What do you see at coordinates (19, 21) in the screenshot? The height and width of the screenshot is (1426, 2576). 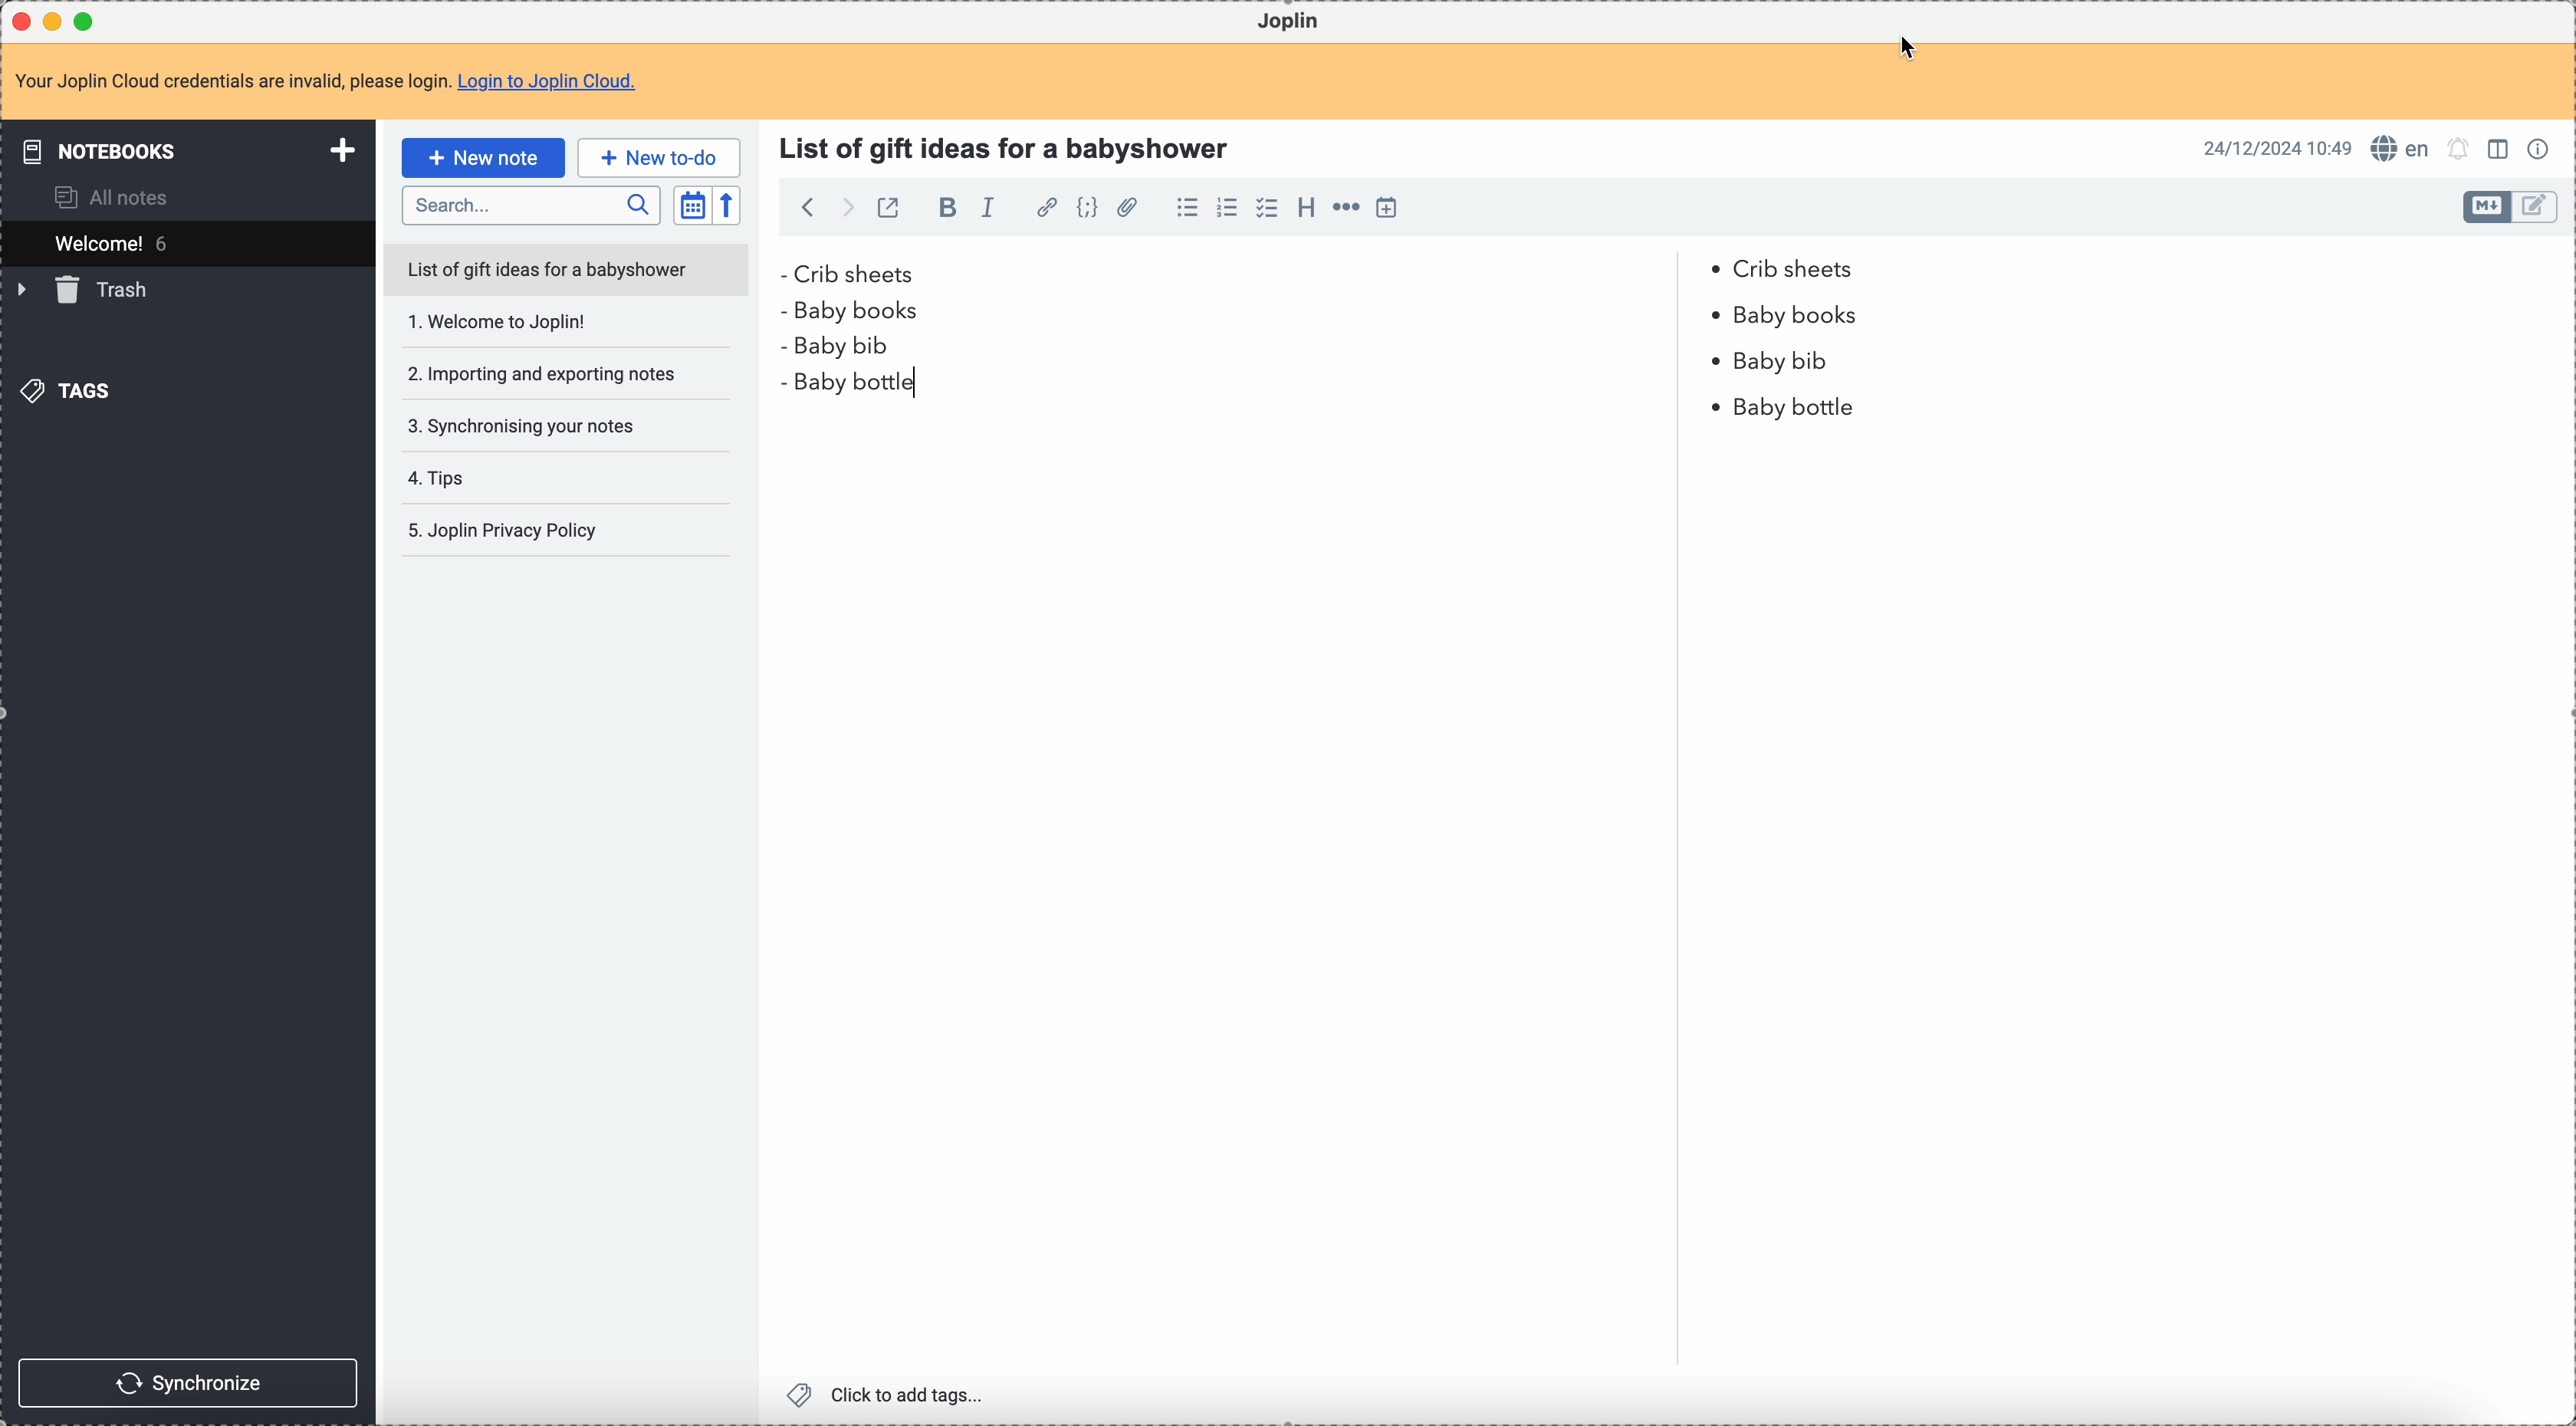 I see `close Joplin` at bounding box center [19, 21].